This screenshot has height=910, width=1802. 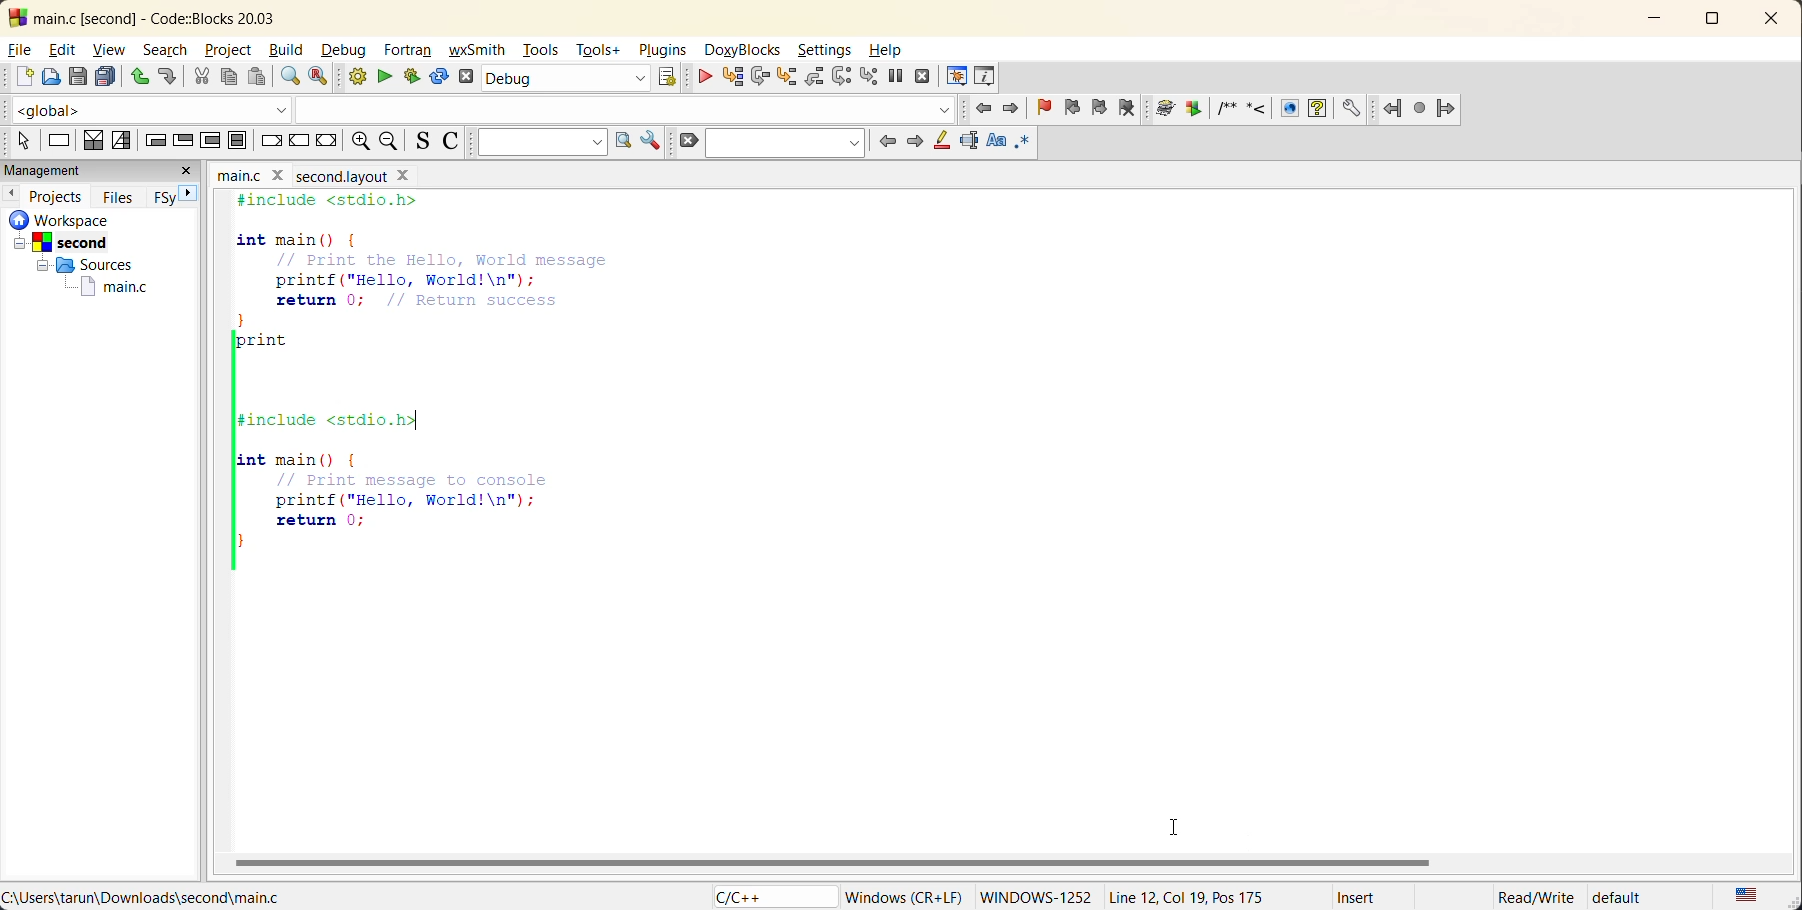 I want to click on rebuild, so click(x=437, y=79).